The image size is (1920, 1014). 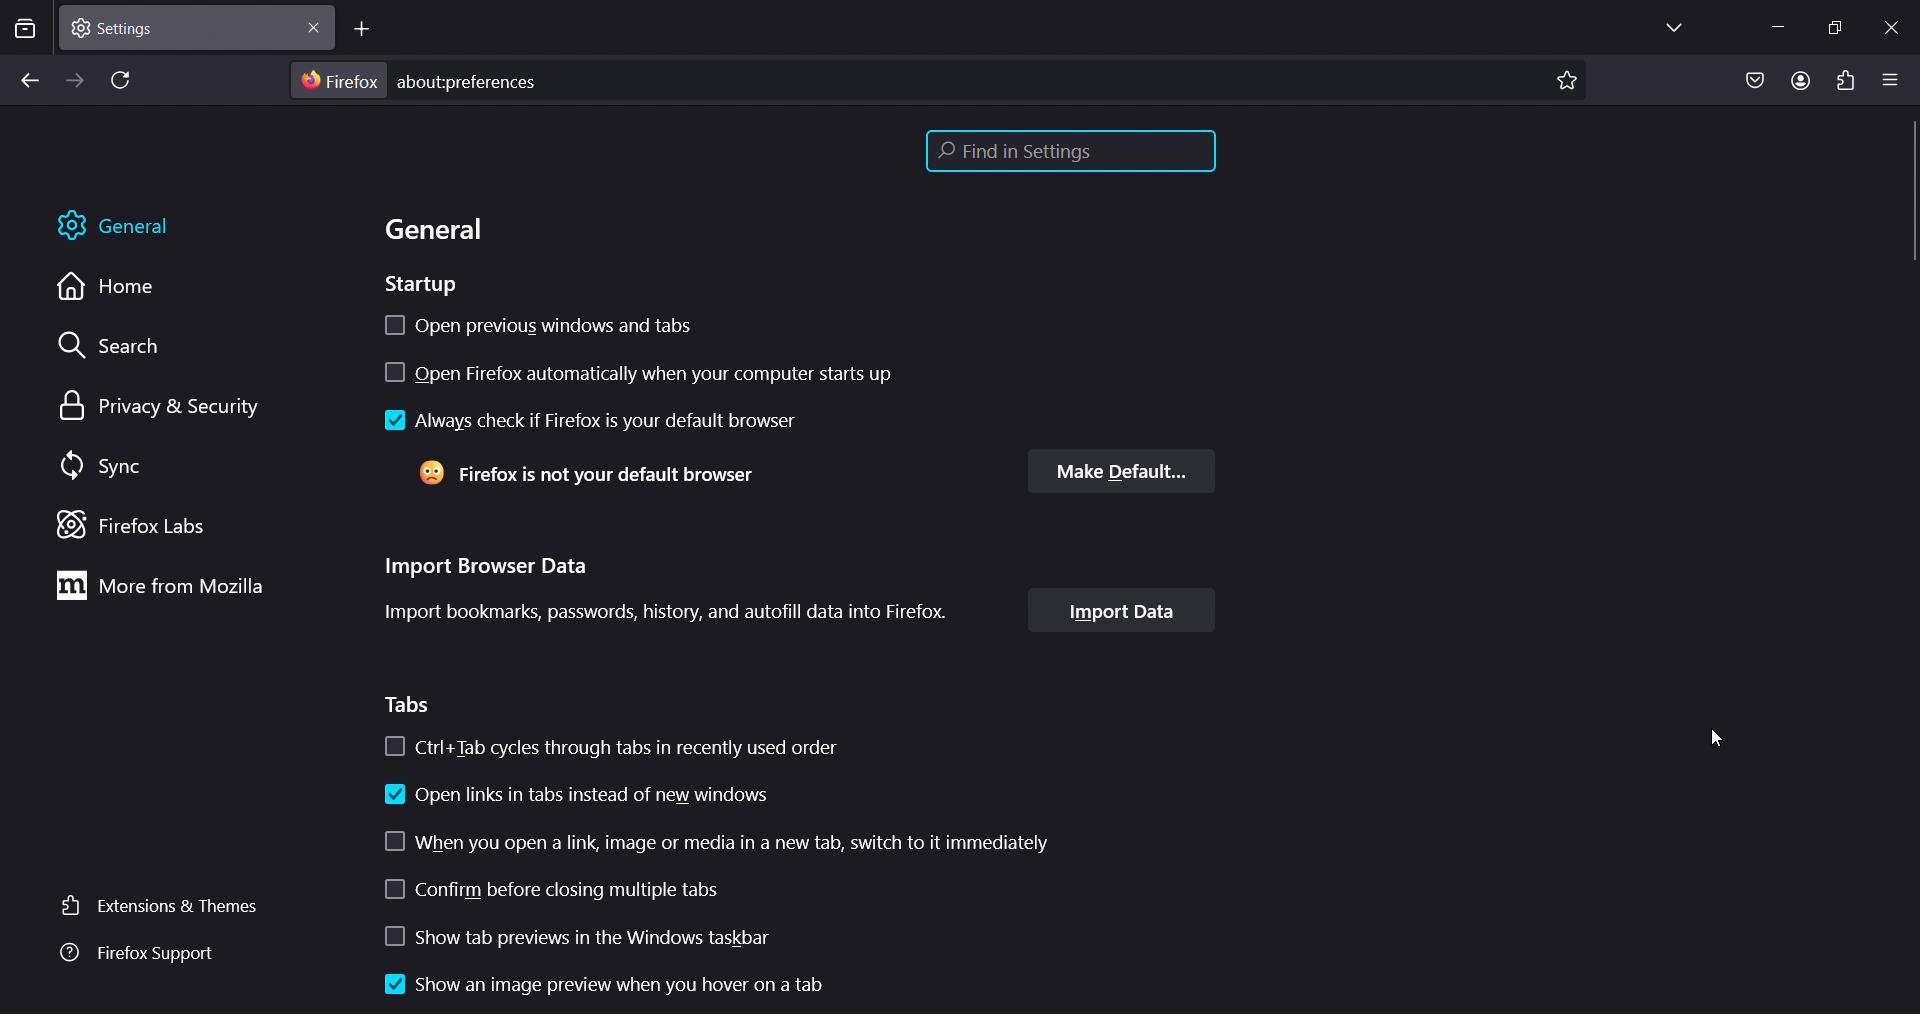 I want to click on open previous windows and tabs, so click(x=531, y=328).